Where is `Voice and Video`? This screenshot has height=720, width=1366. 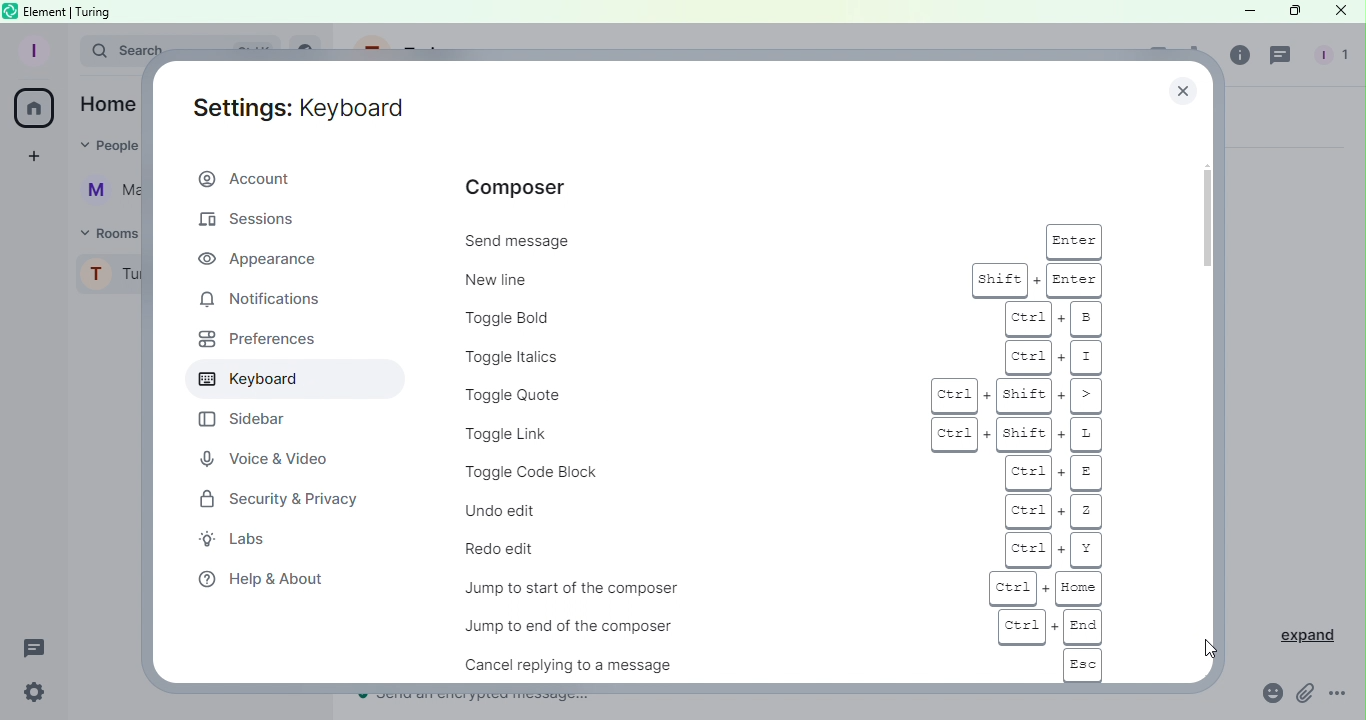
Voice and Video is located at coordinates (263, 458).